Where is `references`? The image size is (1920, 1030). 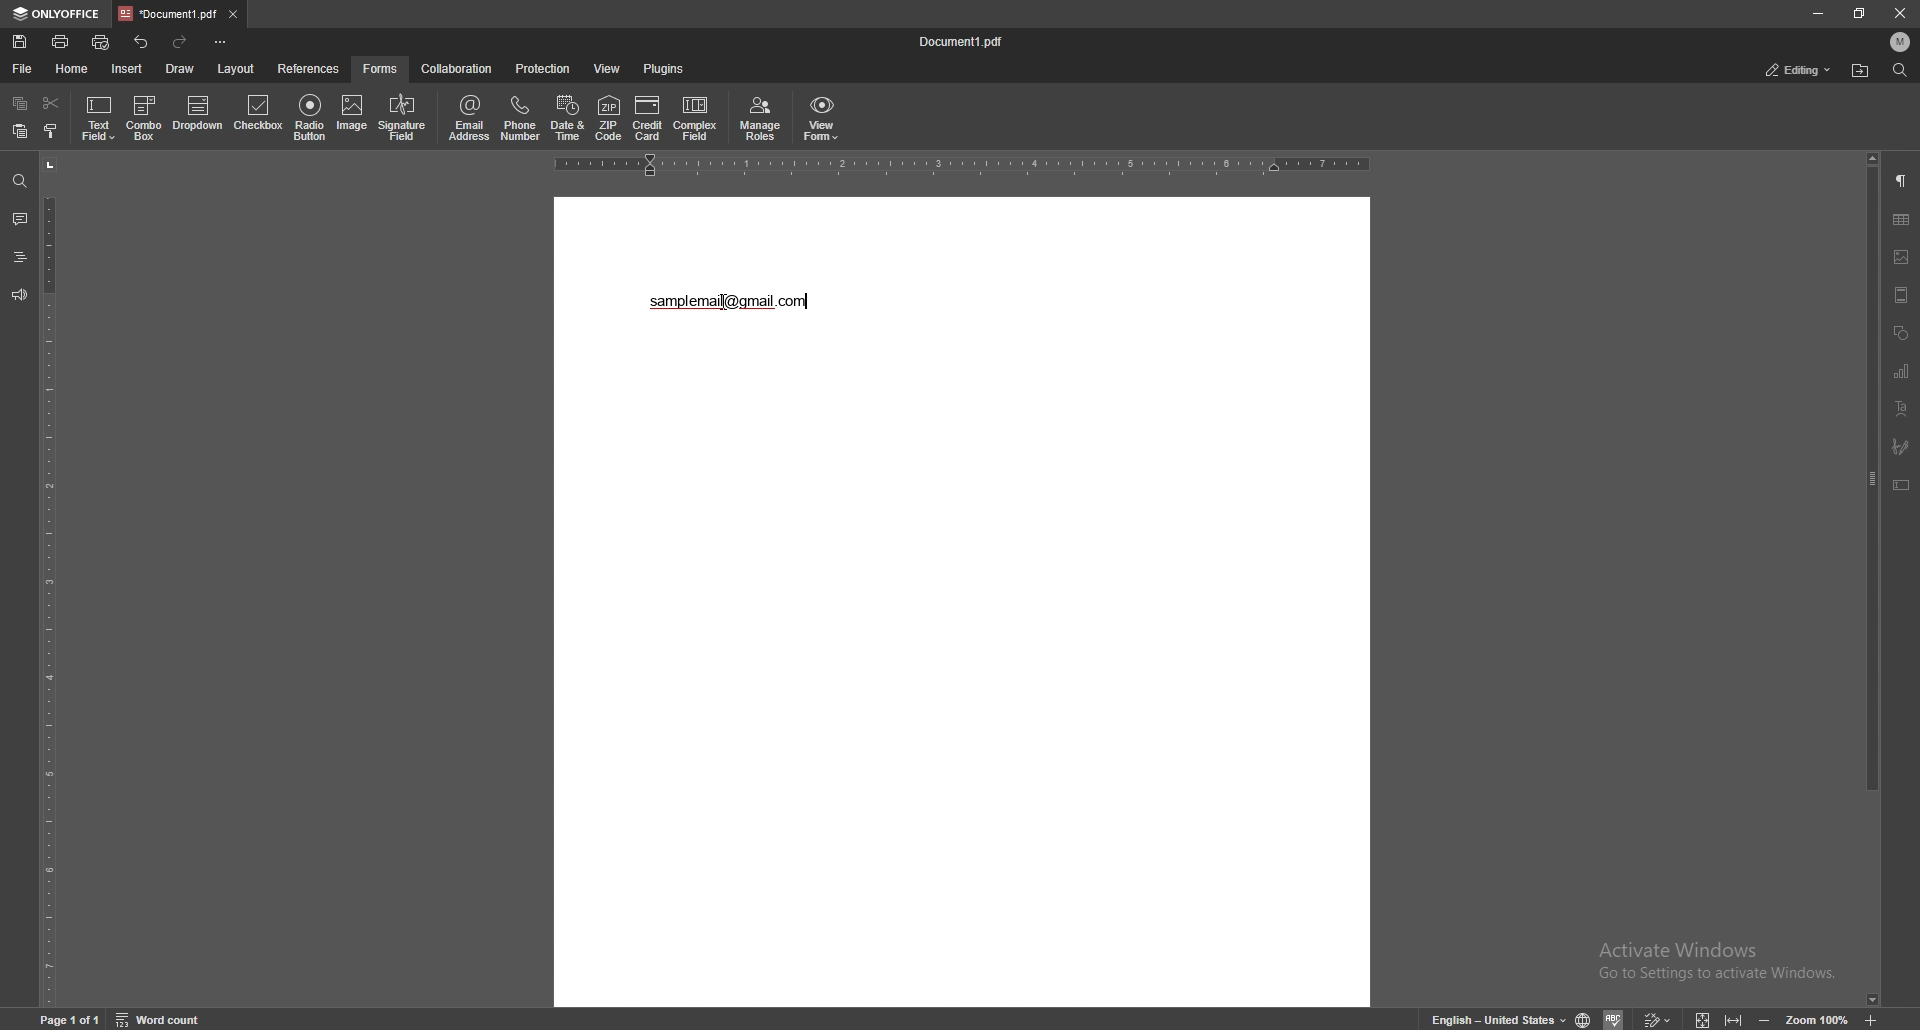 references is located at coordinates (309, 69).